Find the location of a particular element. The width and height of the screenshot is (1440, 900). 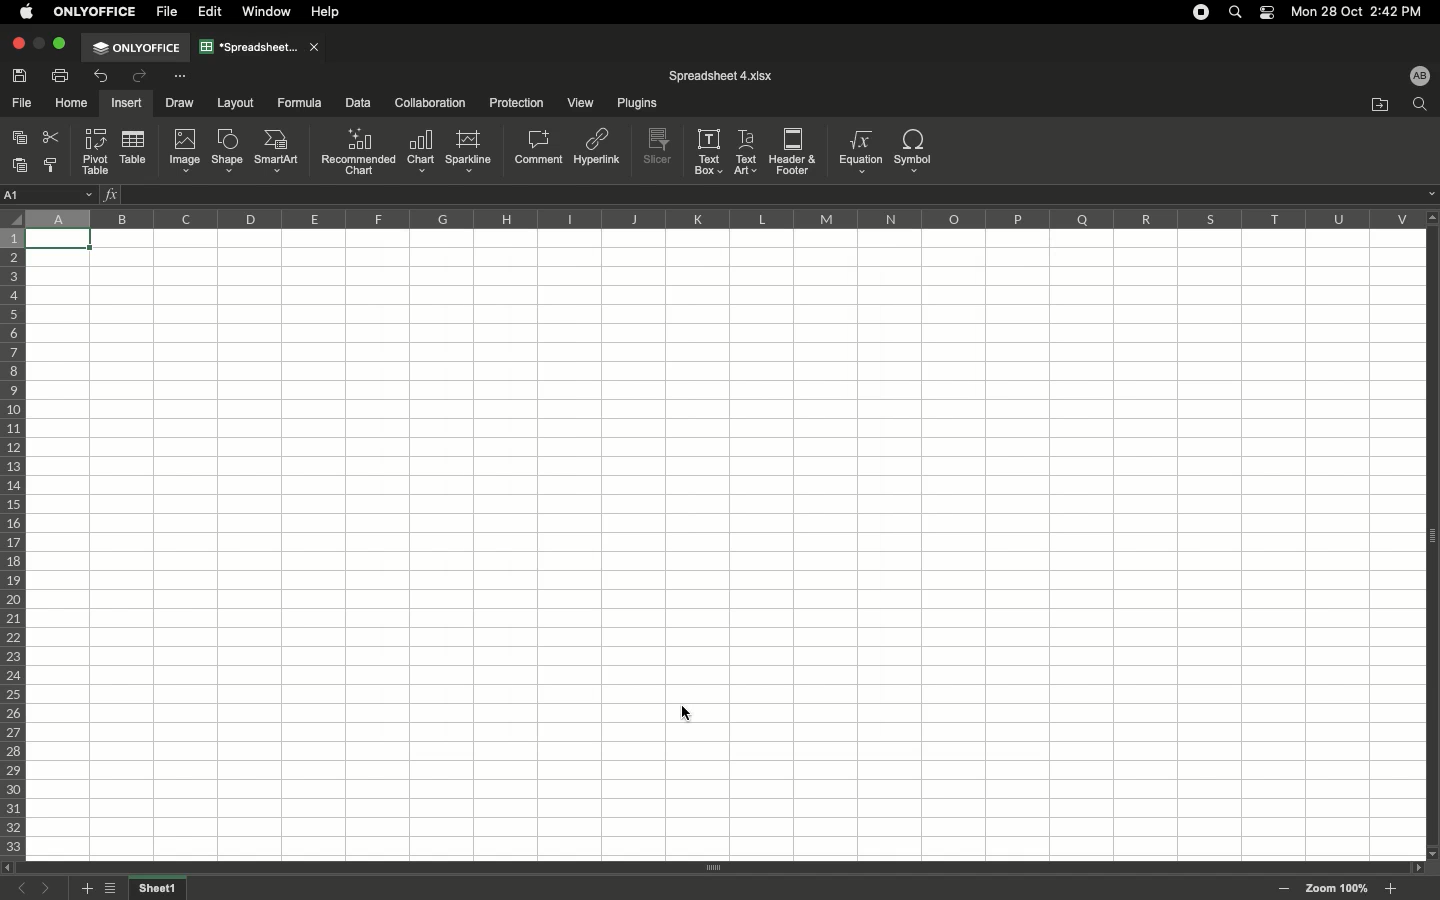

Row is located at coordinates (14, 543).